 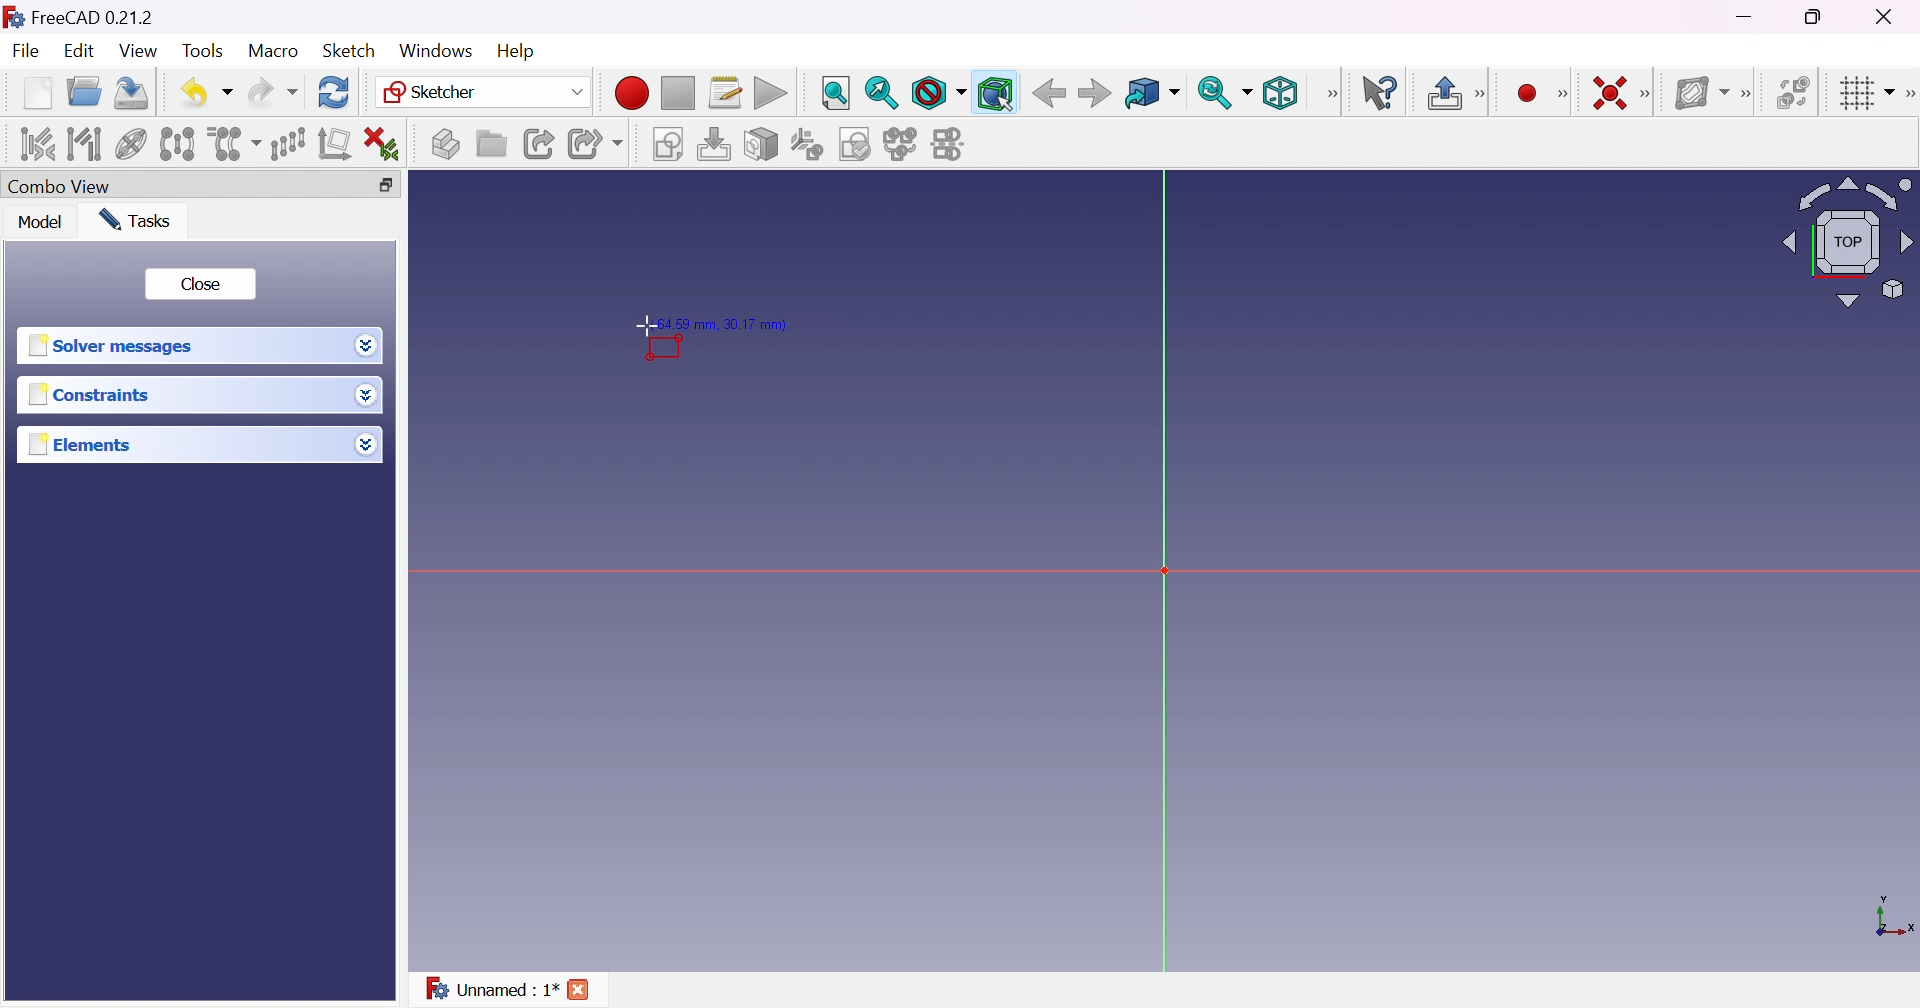 What do you see at coordinates (1748, 94) in the screenshot?
I see `[Sketcher B-spline tools]` at bounding box center [1748, 94].